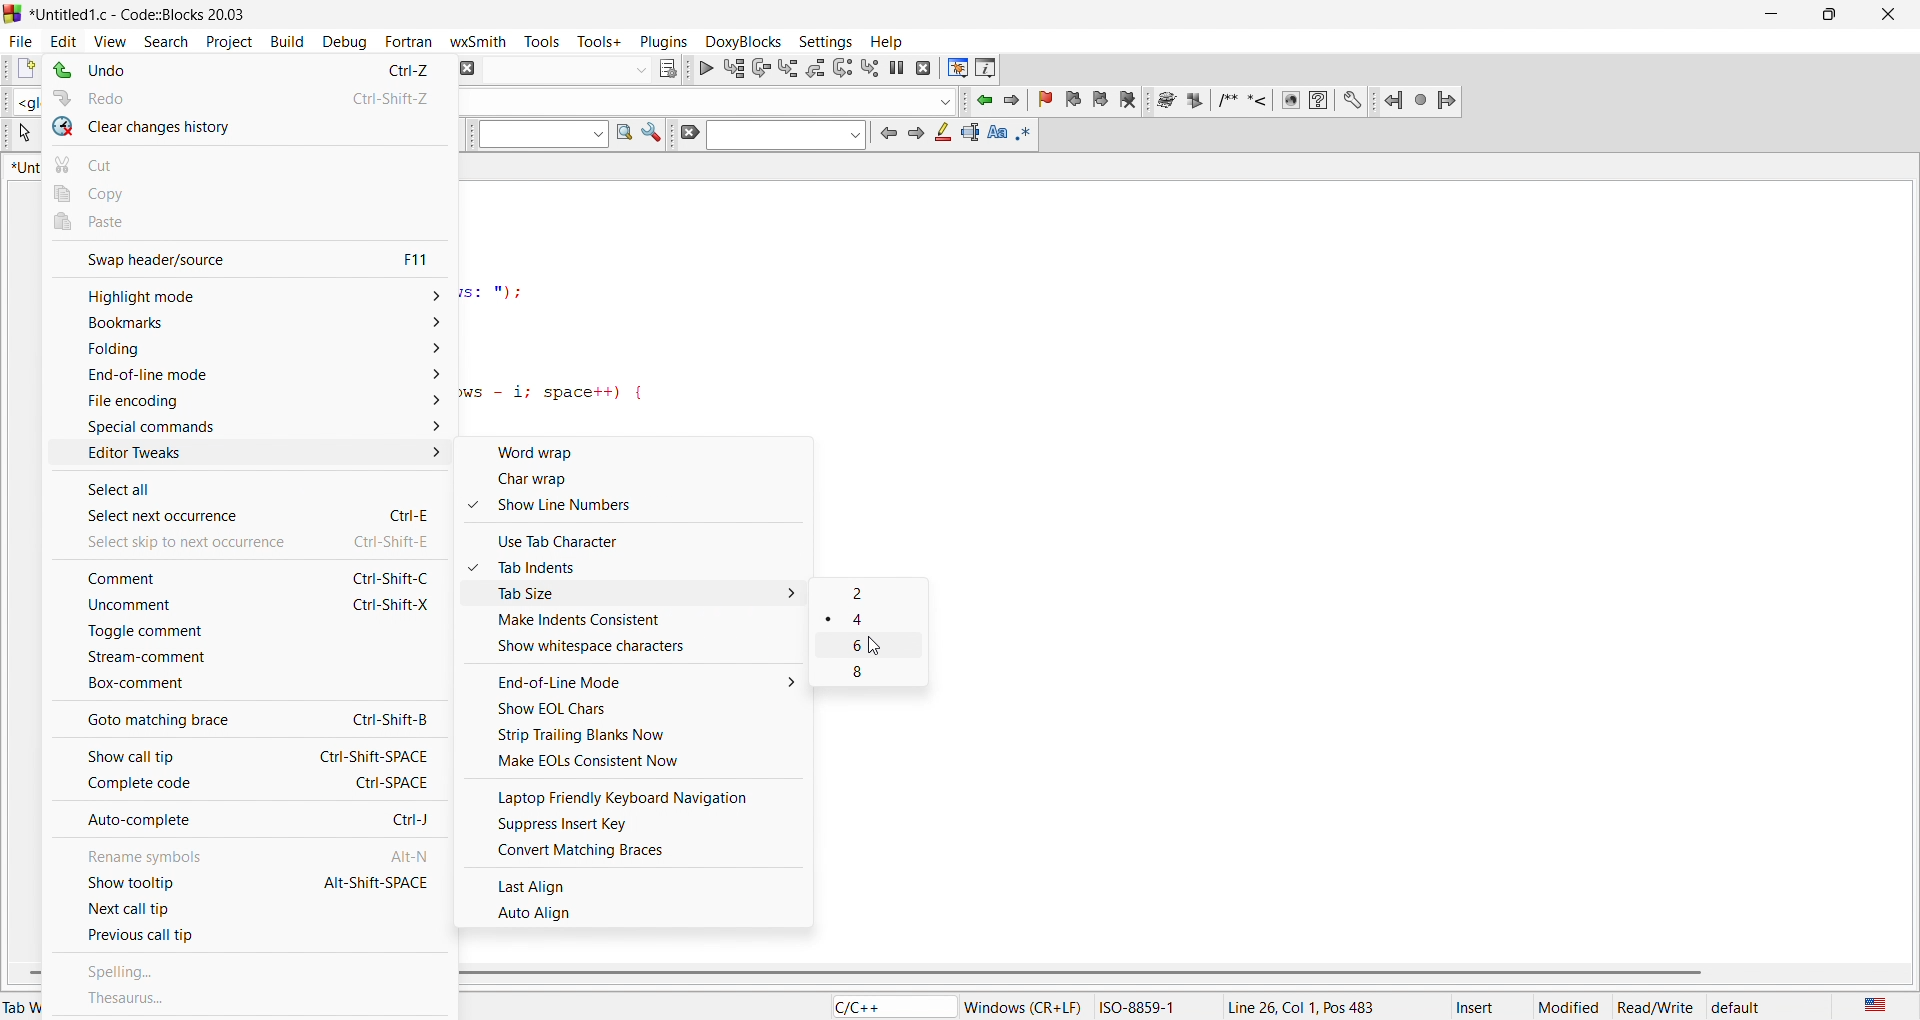 Image resolution: width=1920 pixels, height=1020 pixels. Describe the element at coordinates (171, 544) in the screenshot. I see `select skip to new occurance` at that location.